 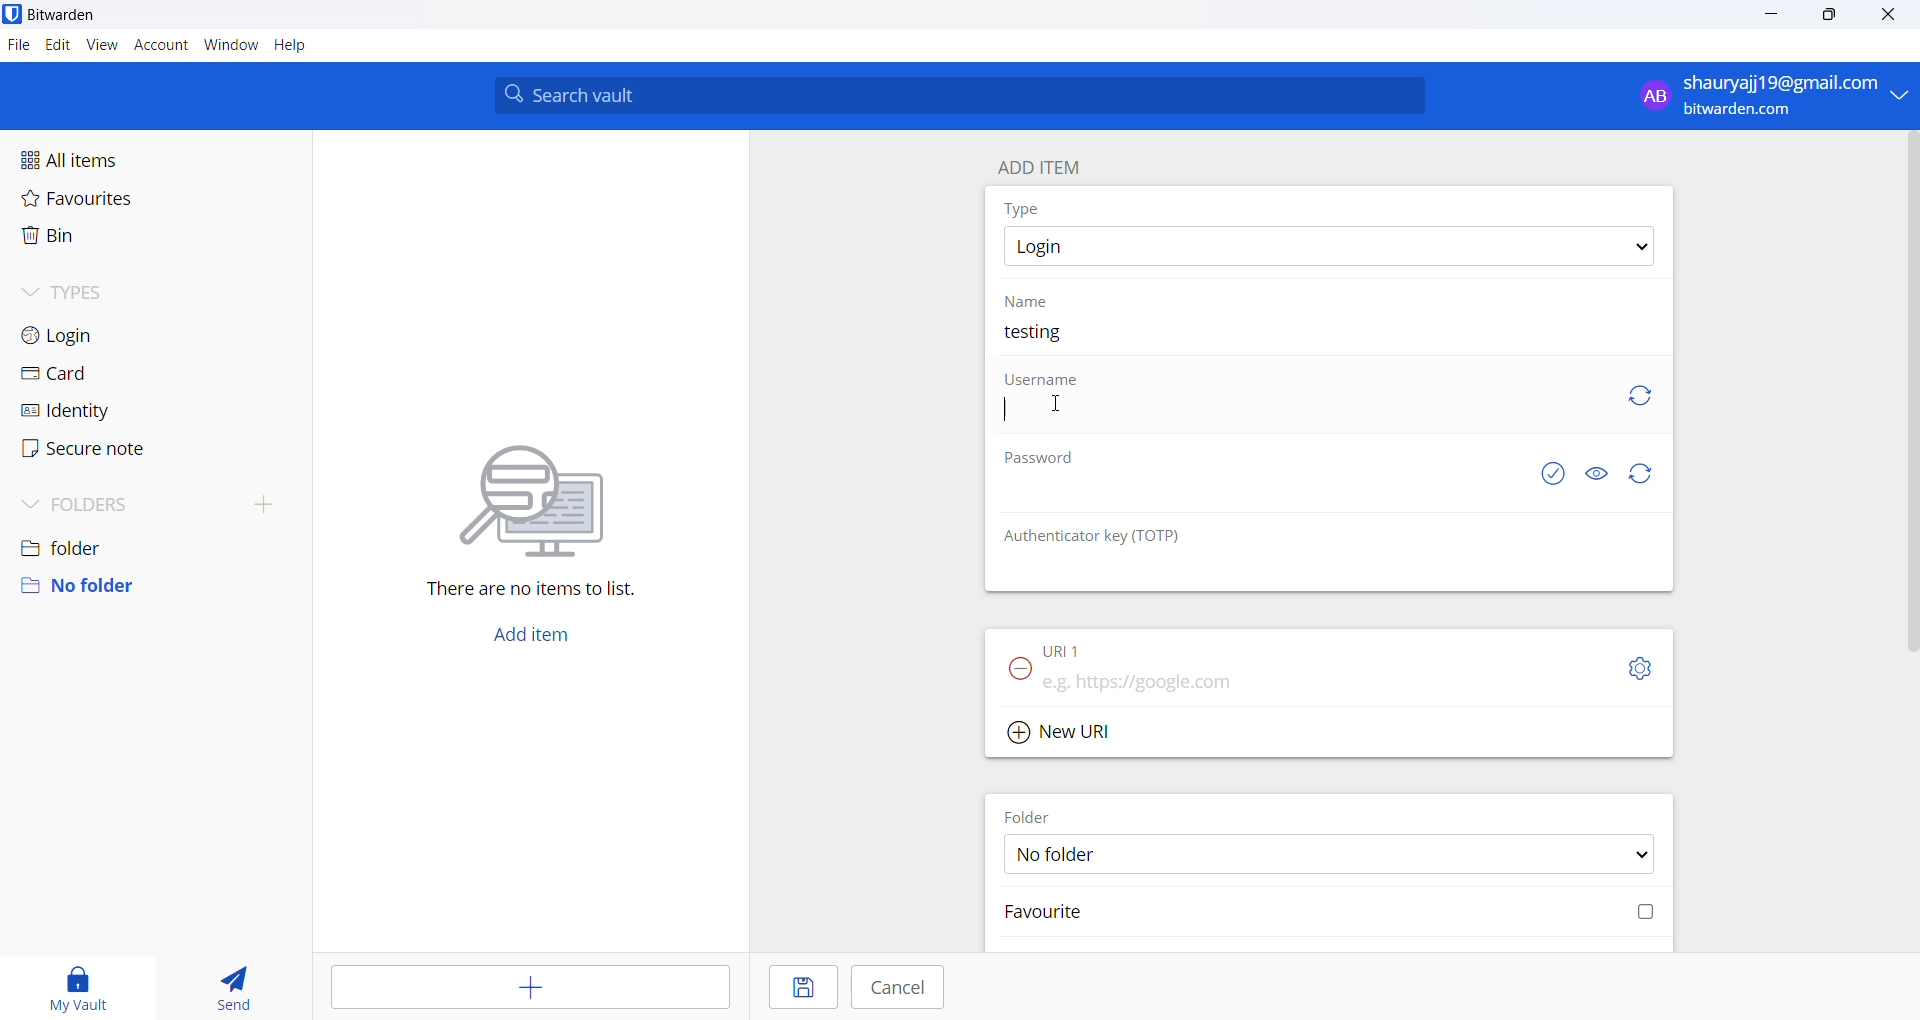 I want to click on edit, so click(x=55, y=45).